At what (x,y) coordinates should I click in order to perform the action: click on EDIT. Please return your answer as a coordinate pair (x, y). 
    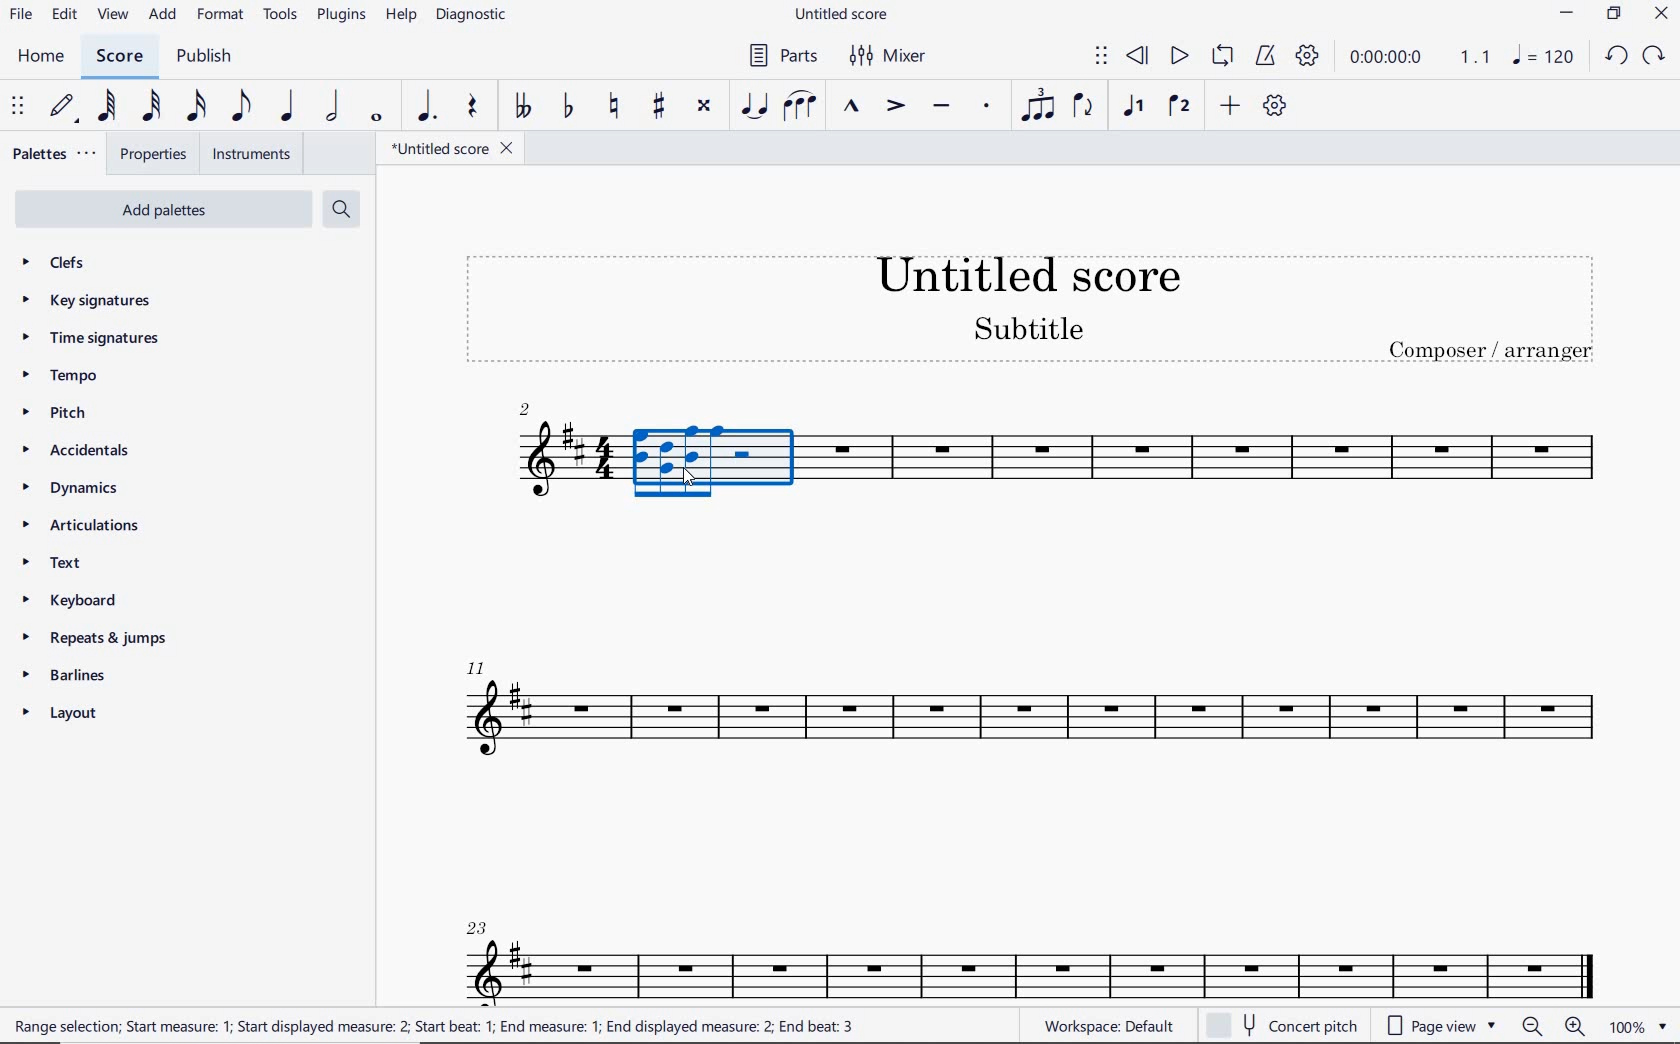
    Looking at the image, I should click on (64, 17).